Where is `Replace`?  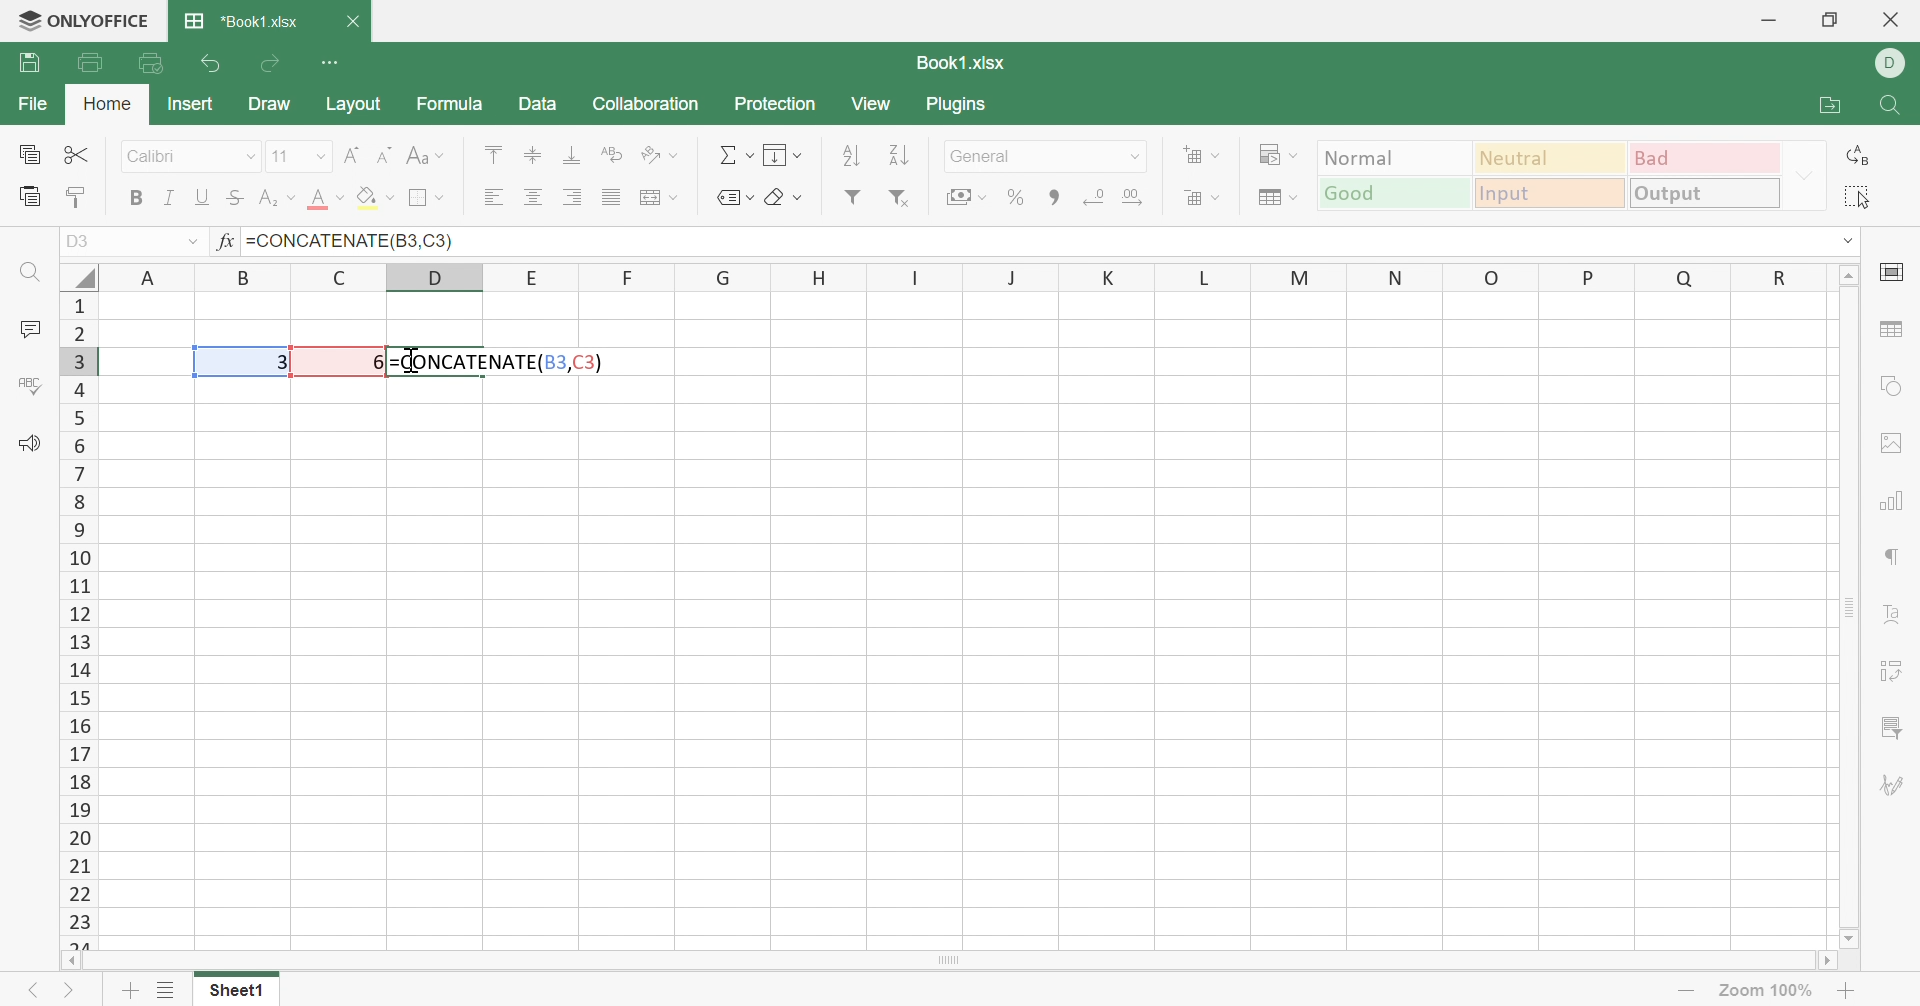 Replace is located at coordinates (1860, 153).